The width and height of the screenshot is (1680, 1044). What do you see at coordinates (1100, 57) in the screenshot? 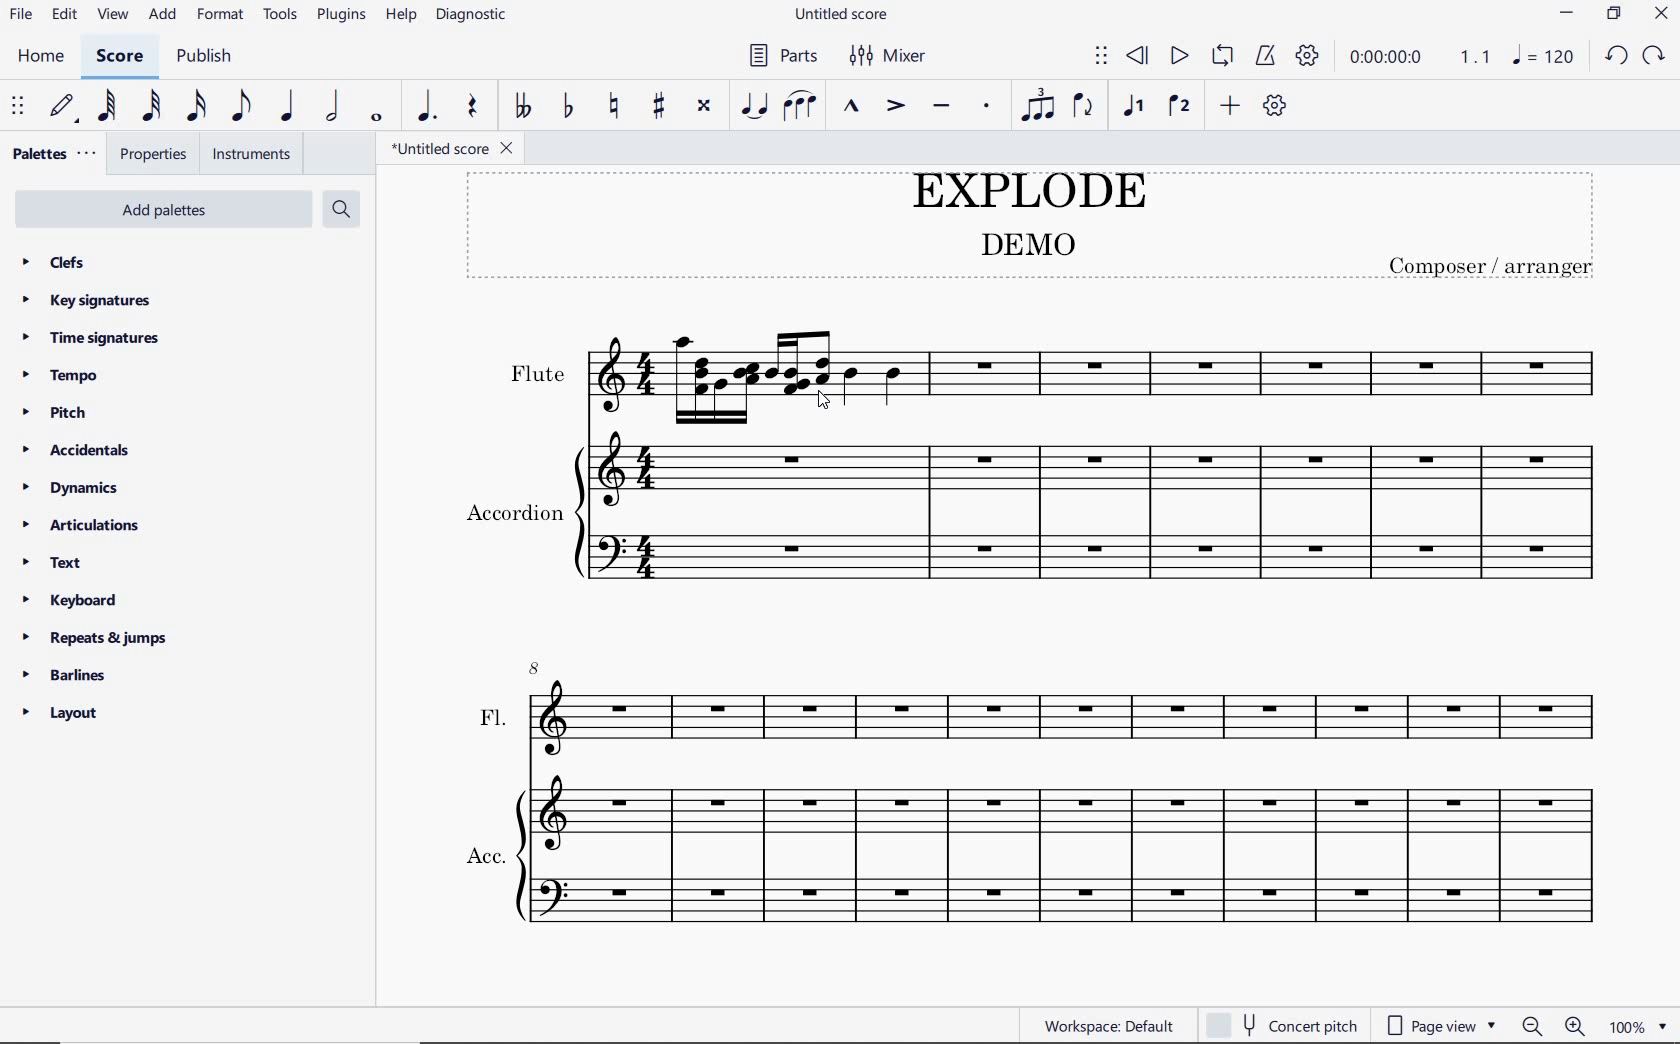
I see `select to move` at bounding box center [1100, 57].